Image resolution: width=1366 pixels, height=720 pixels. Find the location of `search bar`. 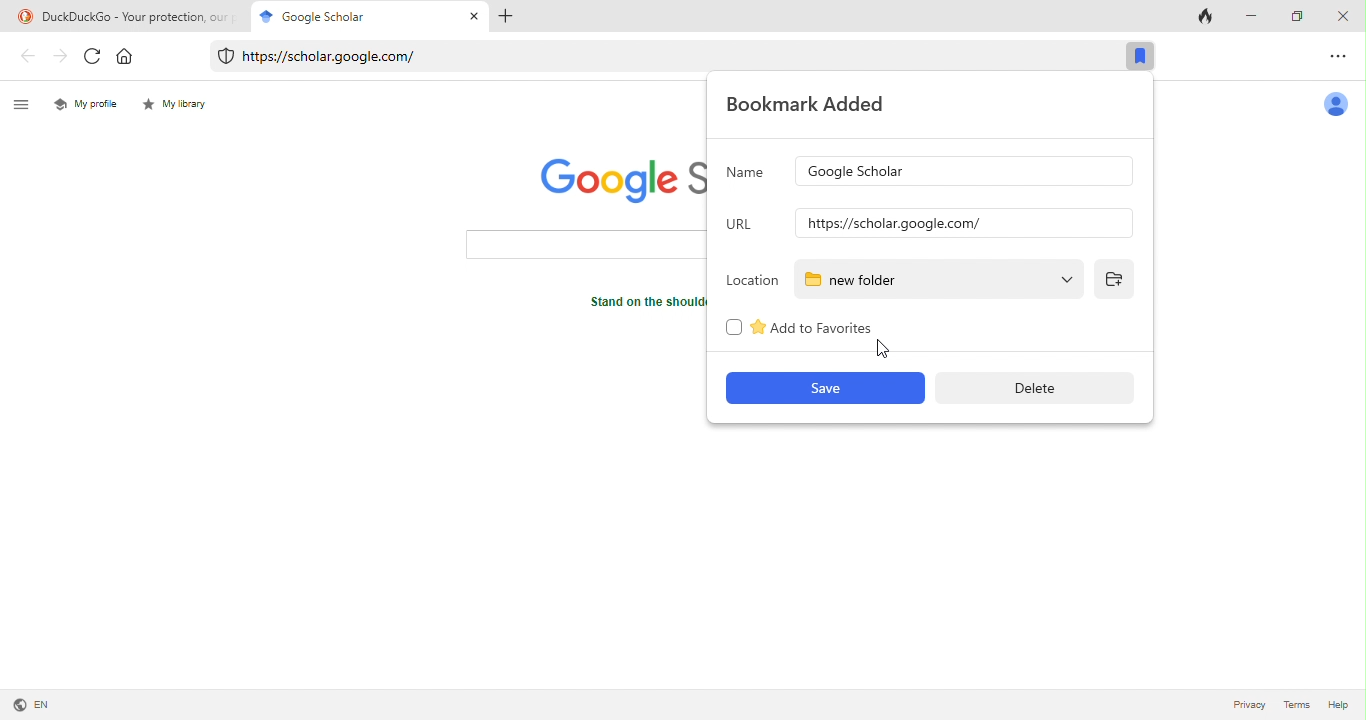

search bar is located at coordinates (586, 246).